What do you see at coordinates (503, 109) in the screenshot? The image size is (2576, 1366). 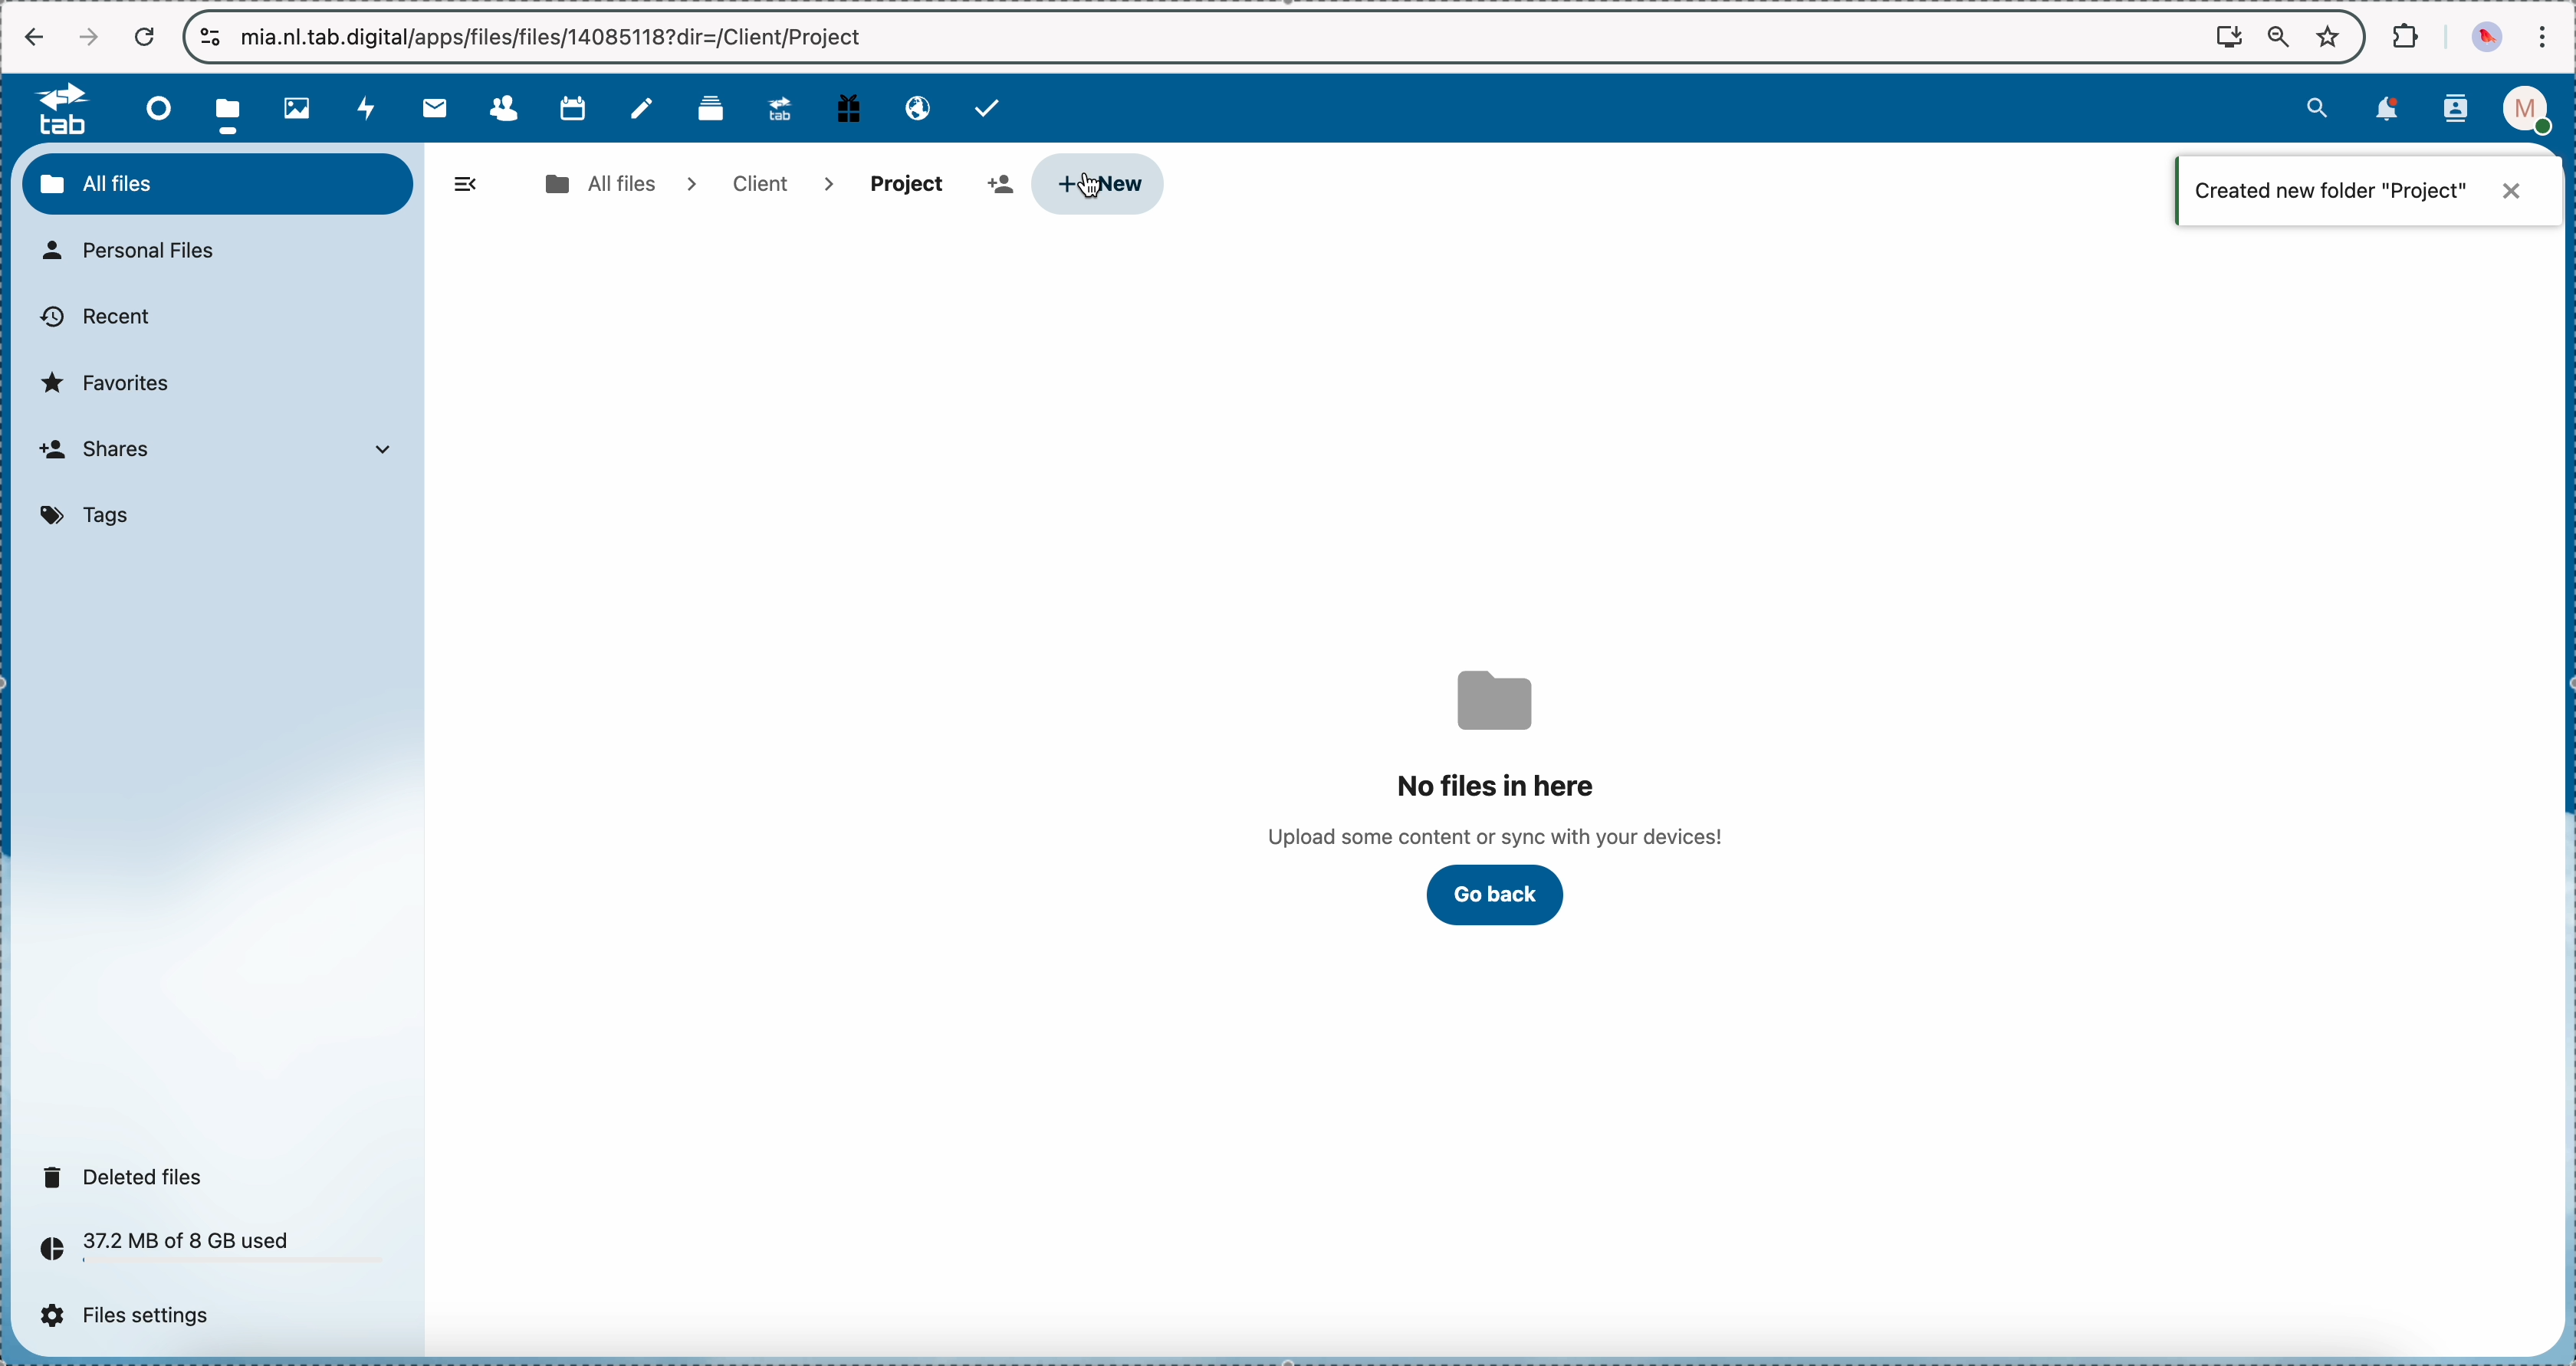 I see `contacts` at bounding box center [503, 109].